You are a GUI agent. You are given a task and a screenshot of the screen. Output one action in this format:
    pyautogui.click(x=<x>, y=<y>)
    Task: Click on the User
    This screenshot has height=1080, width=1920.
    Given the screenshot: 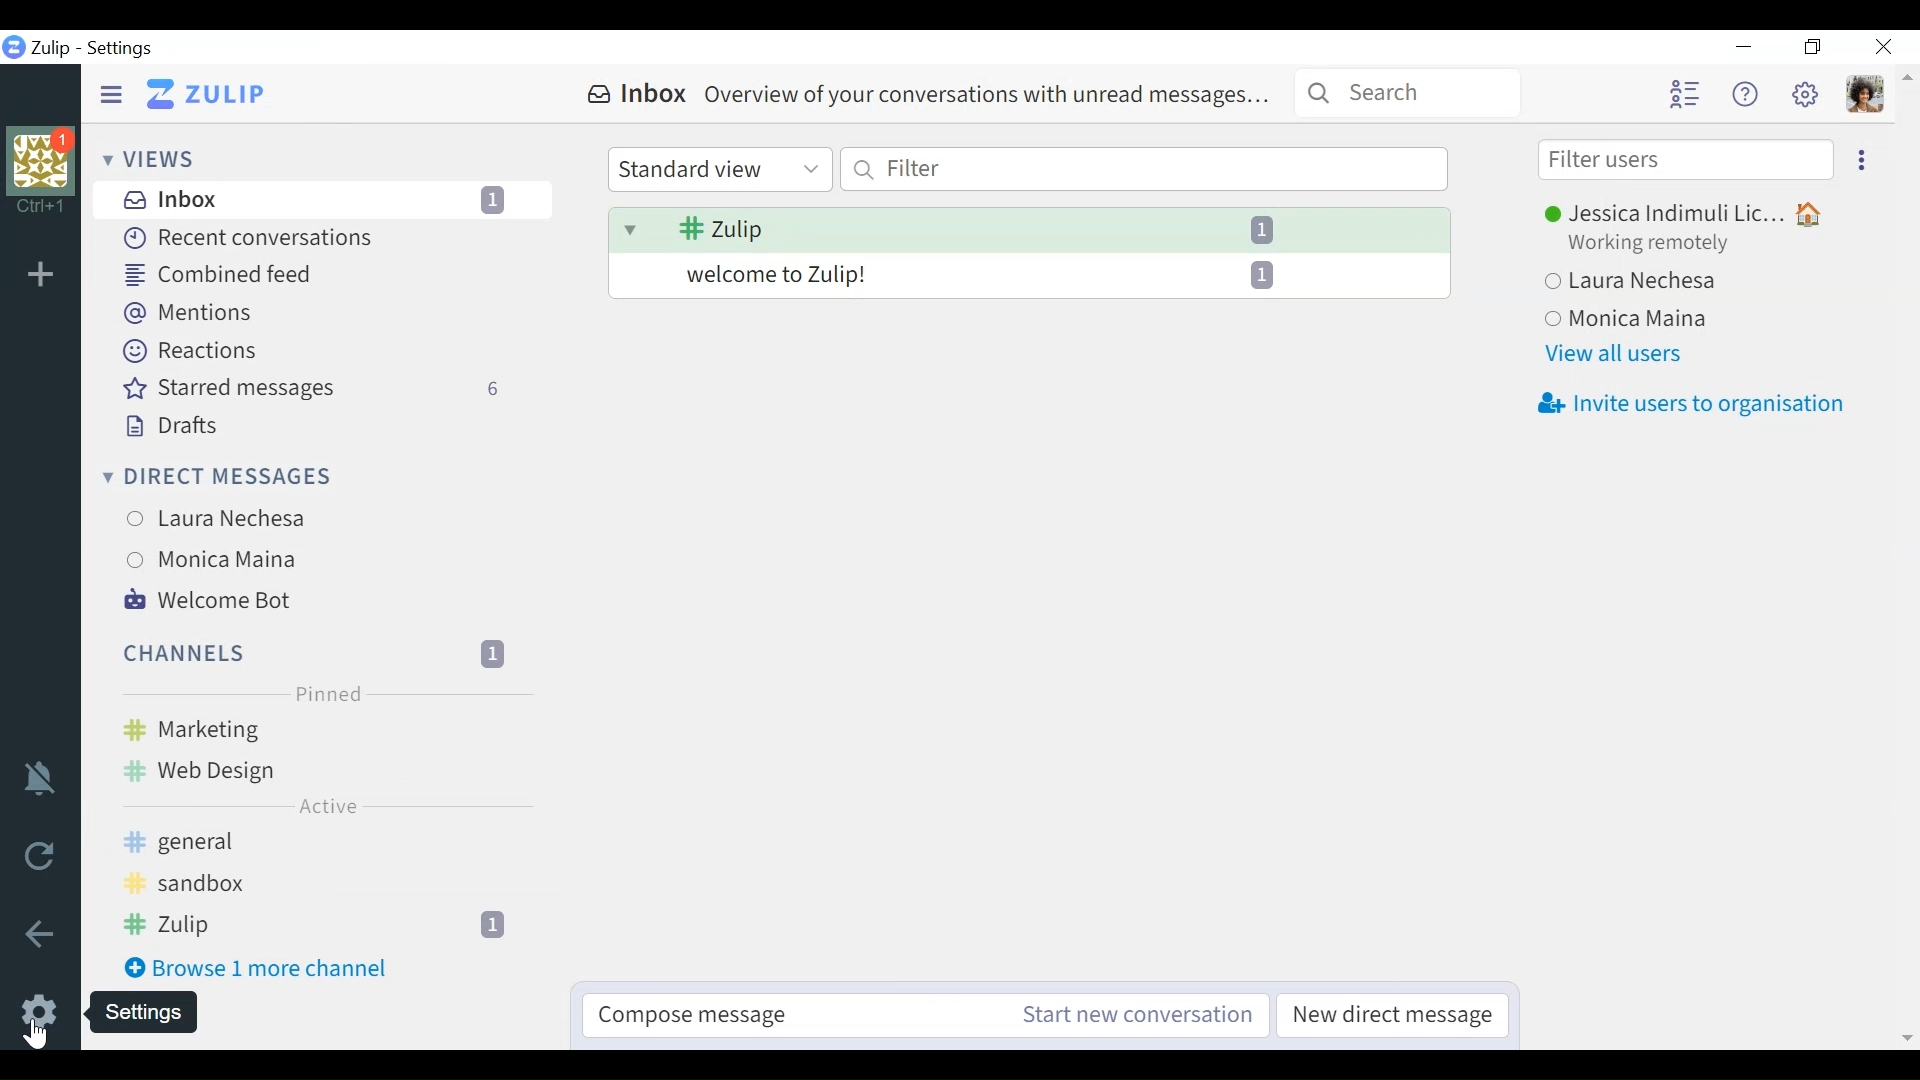 What is the action you would take?
    pyautogui.click(x=1639, y=282)
    